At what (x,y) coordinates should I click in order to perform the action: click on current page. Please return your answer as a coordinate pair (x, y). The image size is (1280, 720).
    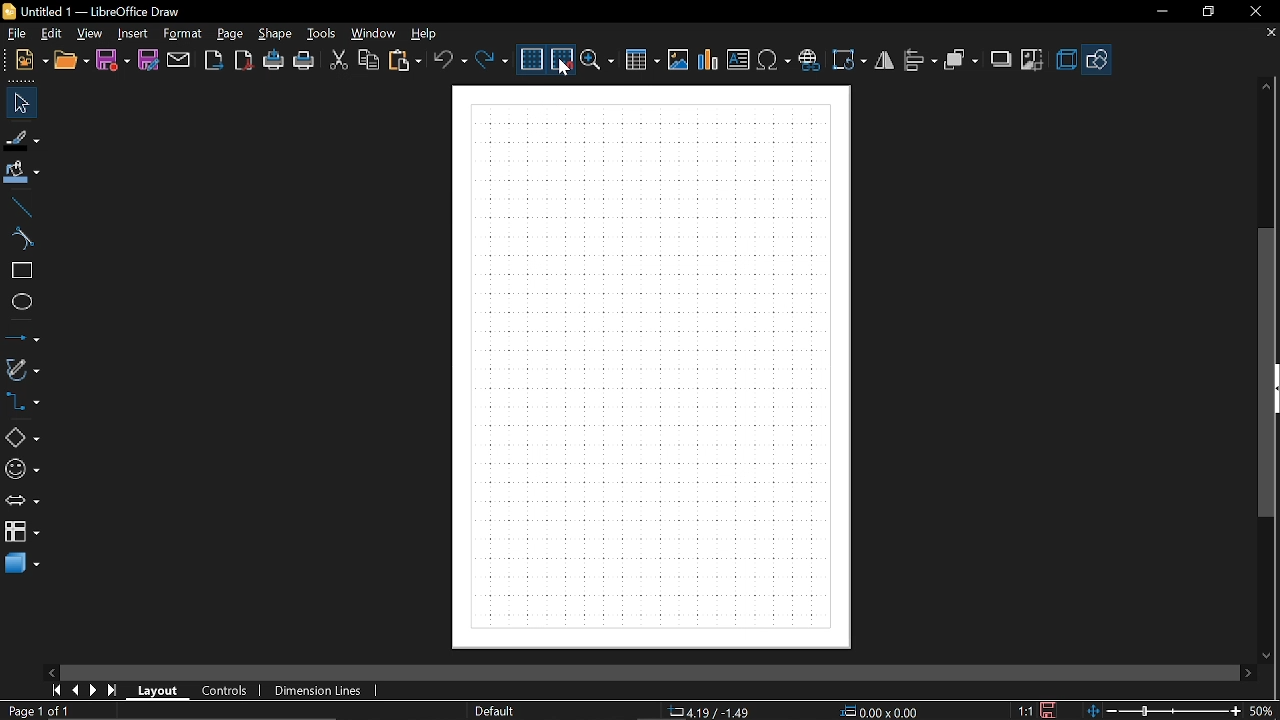
    Looking at the image, I should click on (35, 711).